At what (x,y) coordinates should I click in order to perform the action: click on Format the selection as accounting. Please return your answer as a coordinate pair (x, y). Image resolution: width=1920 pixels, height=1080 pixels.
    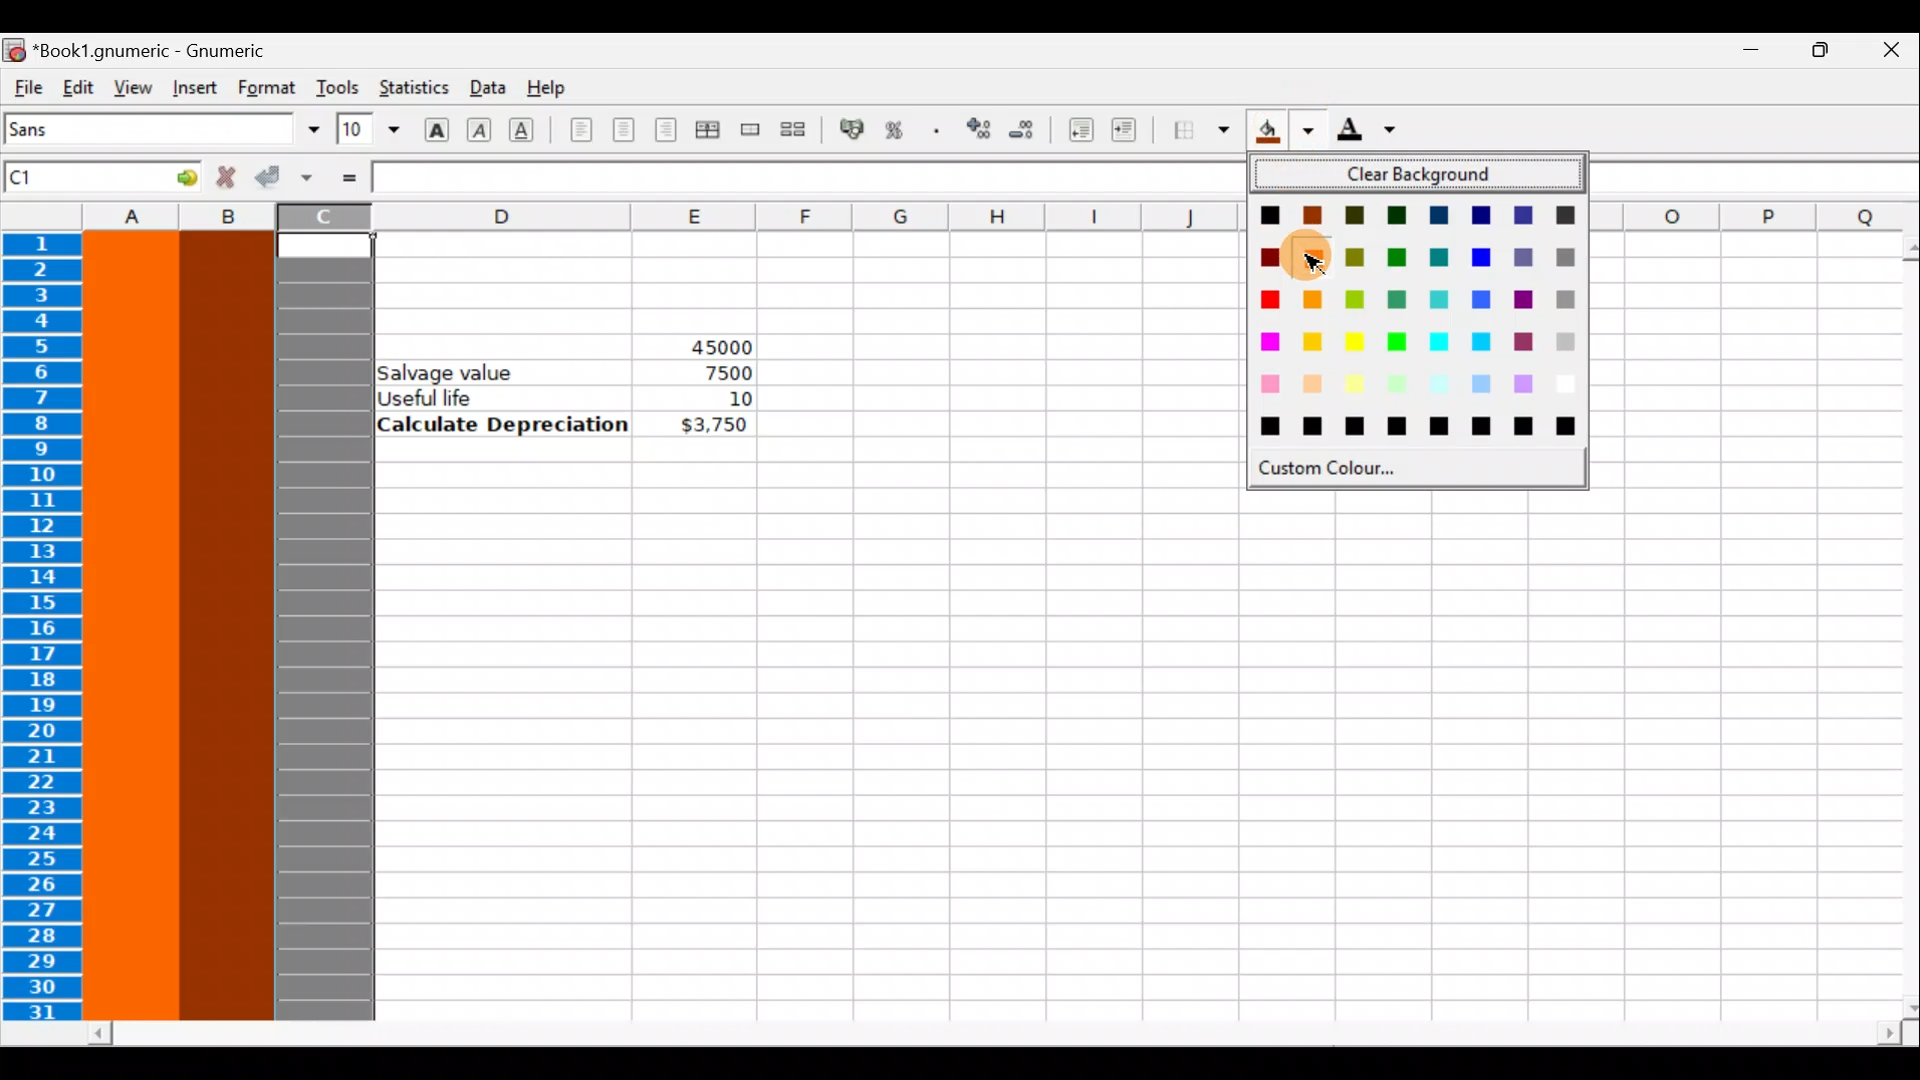
    Looking at the image, I should click on (853, 132).